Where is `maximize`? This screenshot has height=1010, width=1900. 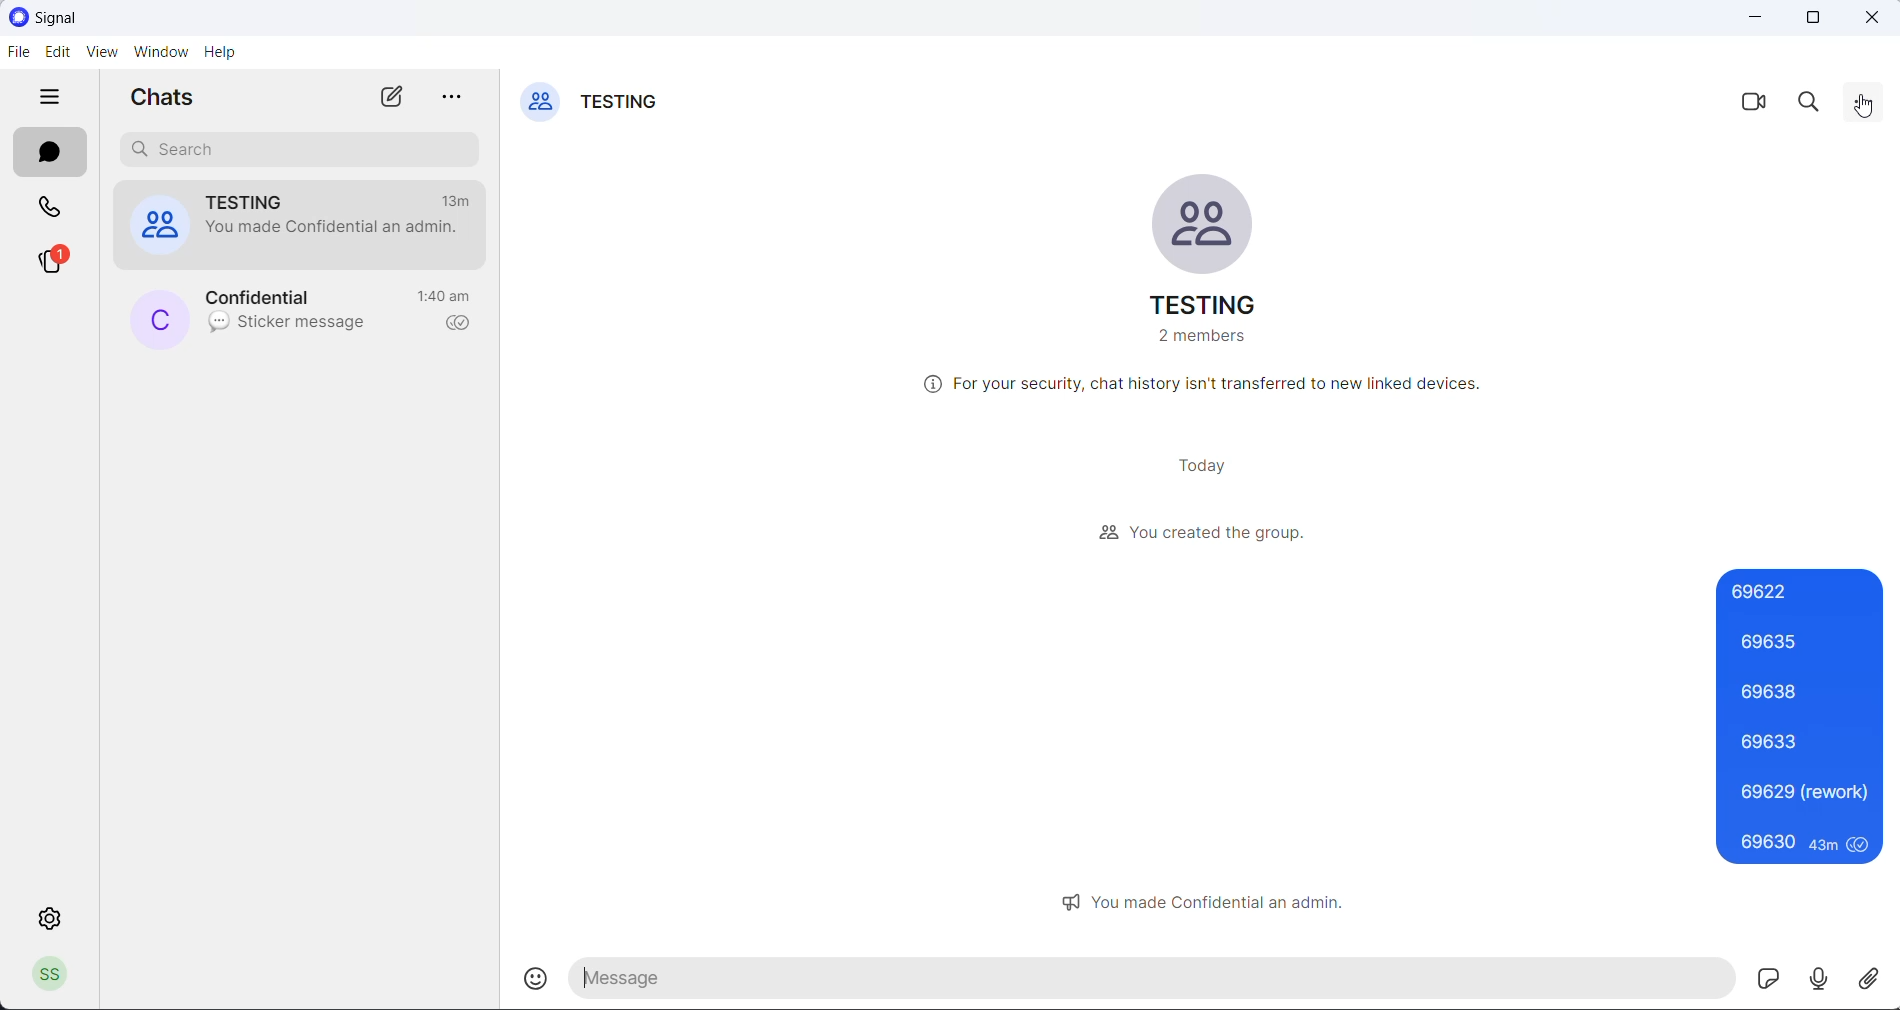
maximize is located at coordinates (1814, 20).